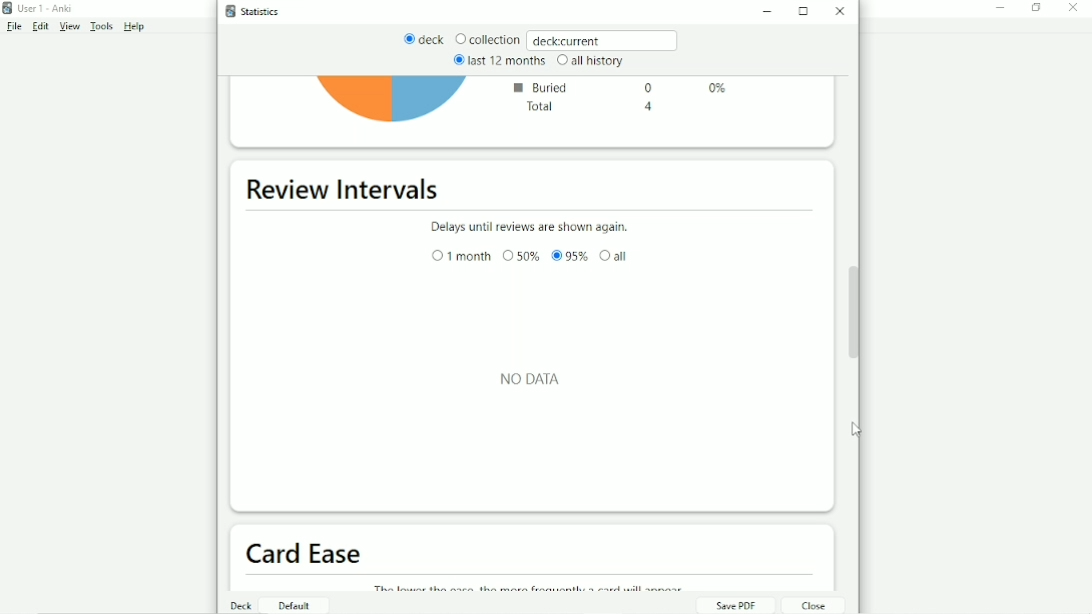  What do you see at coordinates (534, 378) in the screenshot?
I see `NO DATA` at bounding box center [534, 378].